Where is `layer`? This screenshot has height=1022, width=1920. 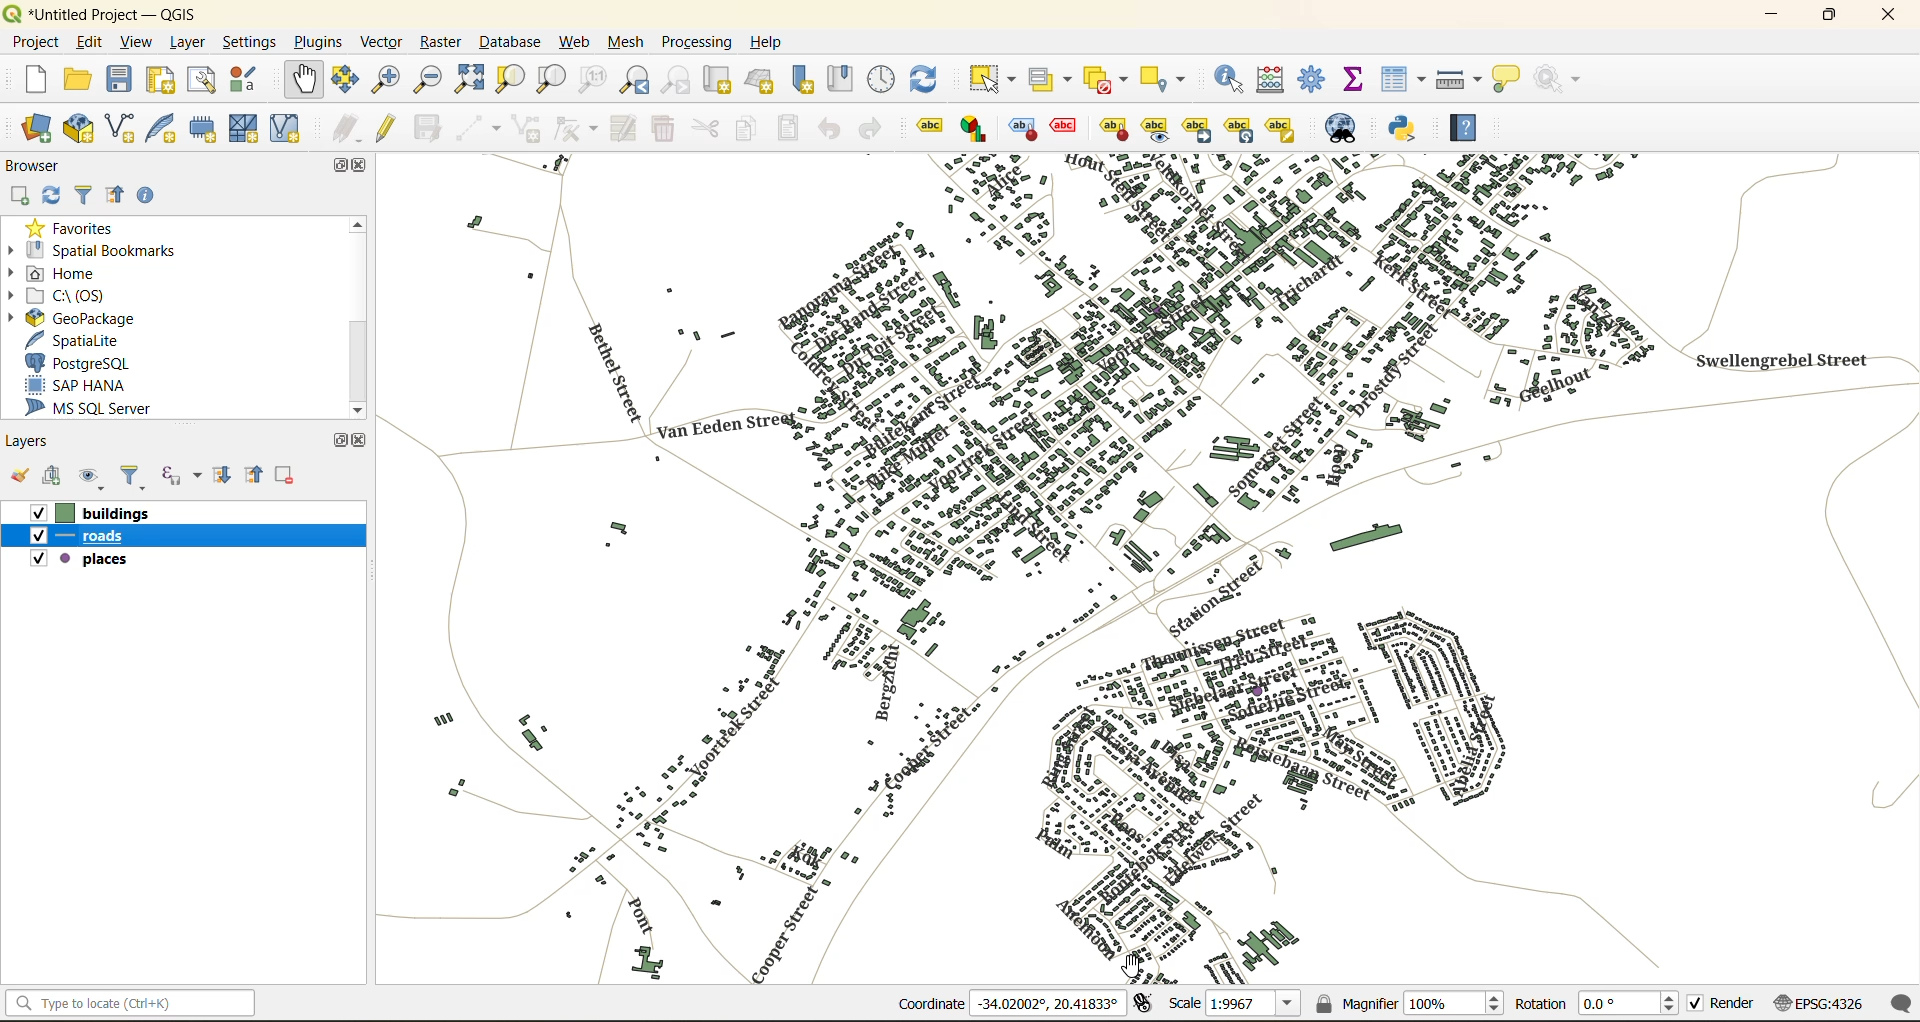 layer is located at coordinates (186, 45).